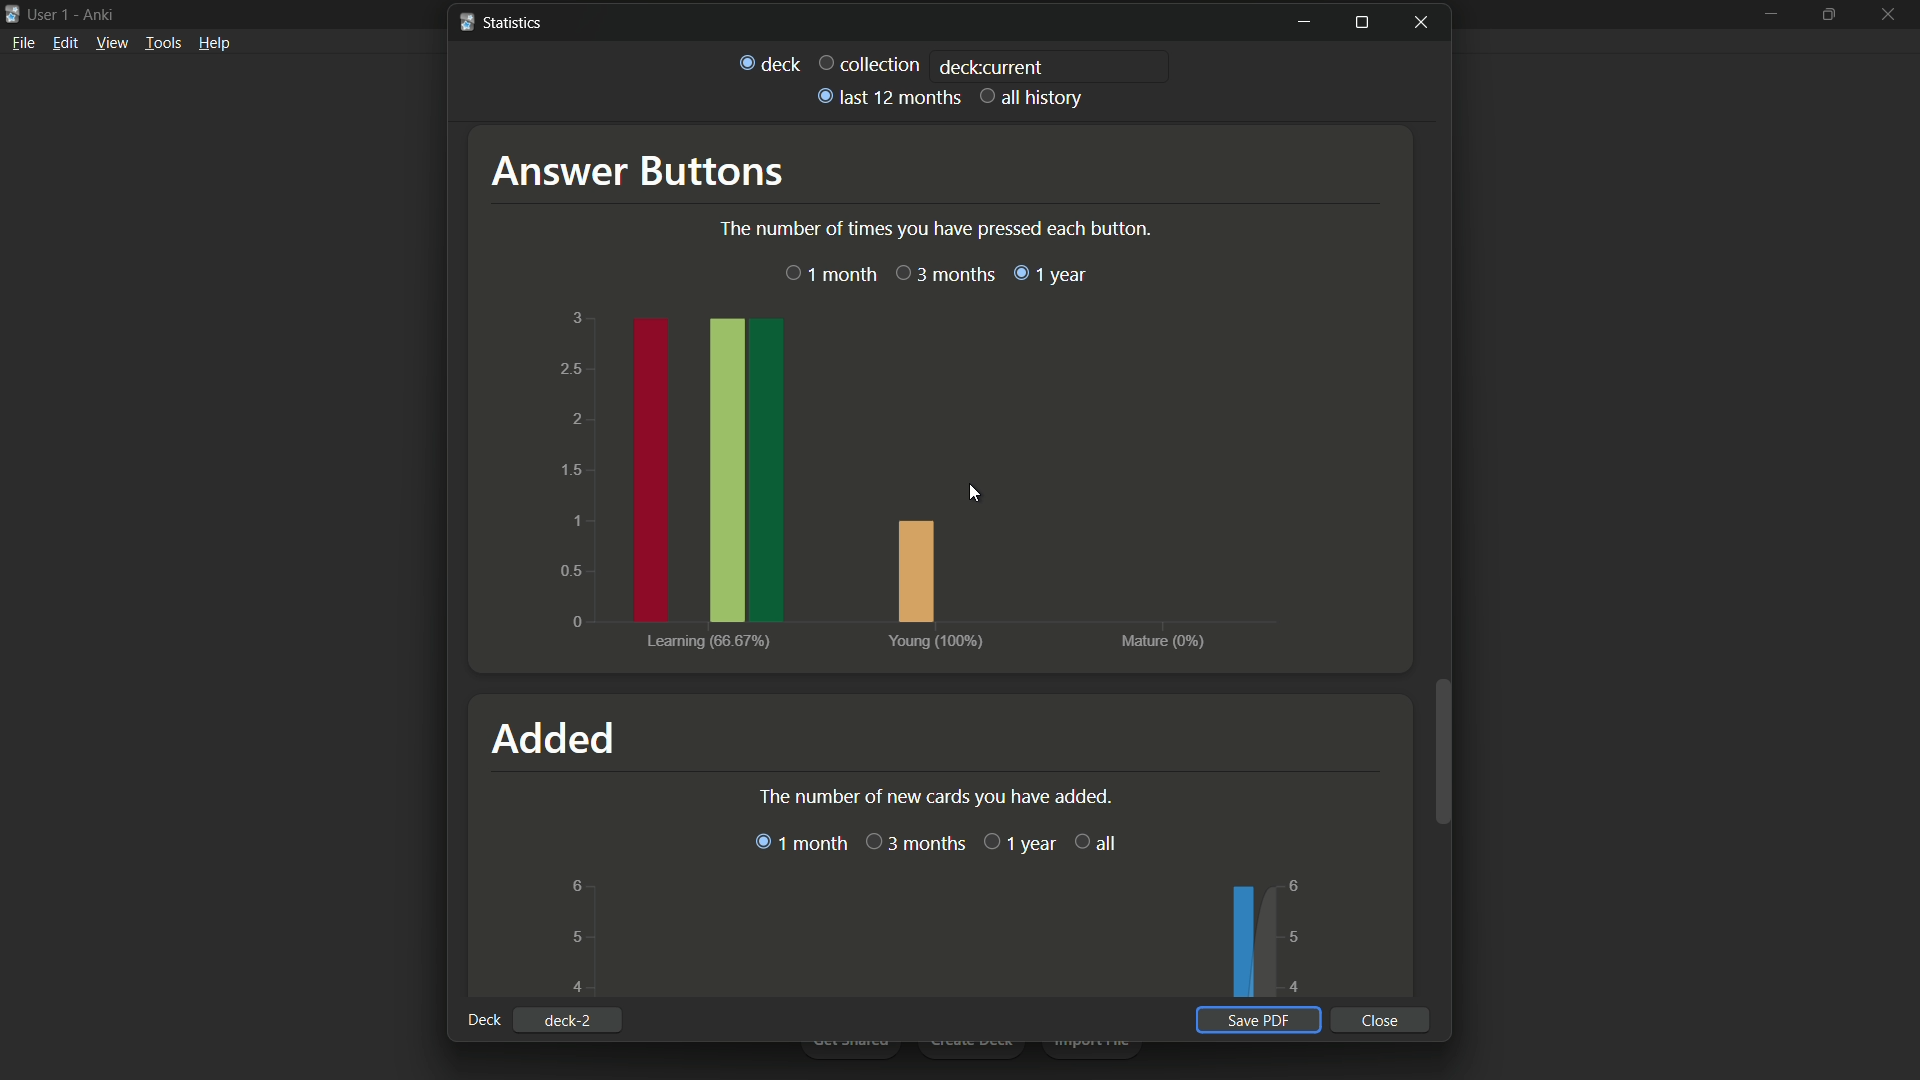 The height and width of the screenshot is (1080, 1920). I want to click on User 1, so click(50, 13).